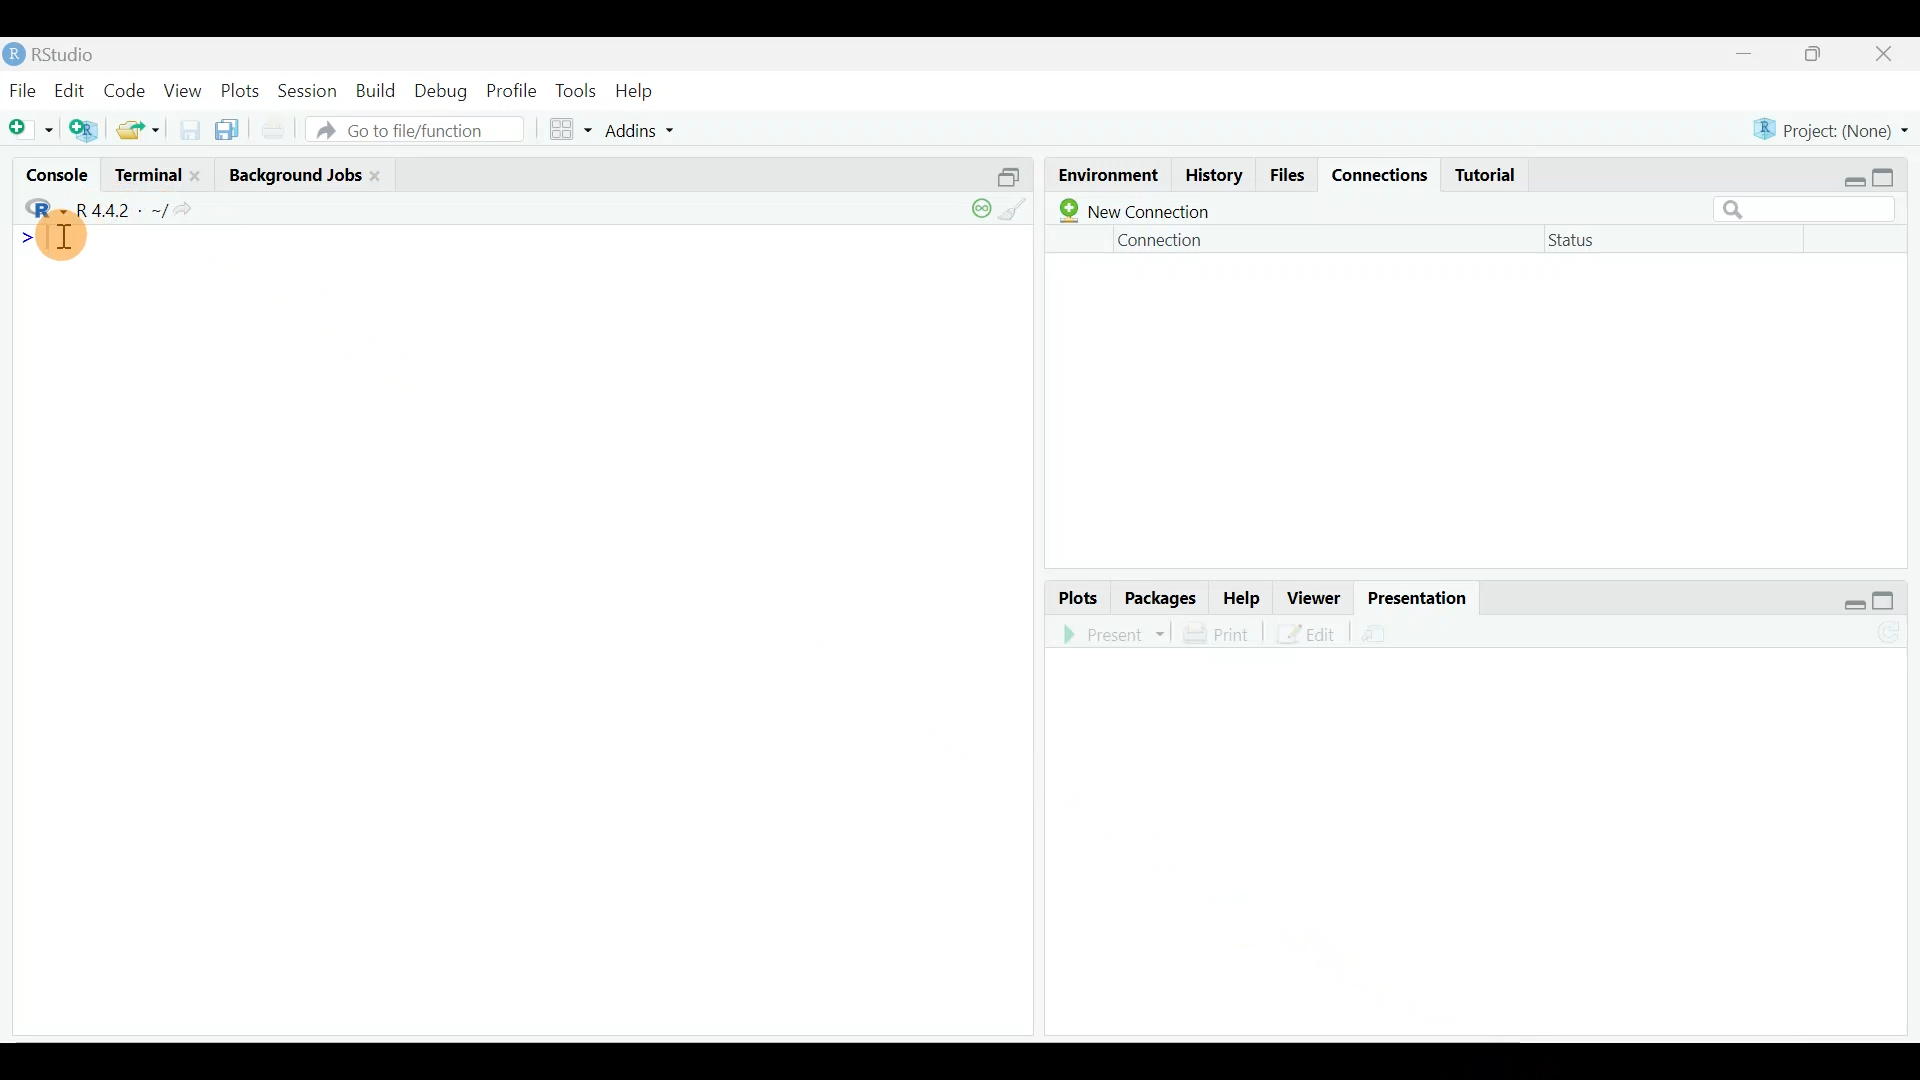 The image size is (1920, 1080). Describe the element at coordinates (1487, 167) in the screenshot. I see `Tutorial` at that location.